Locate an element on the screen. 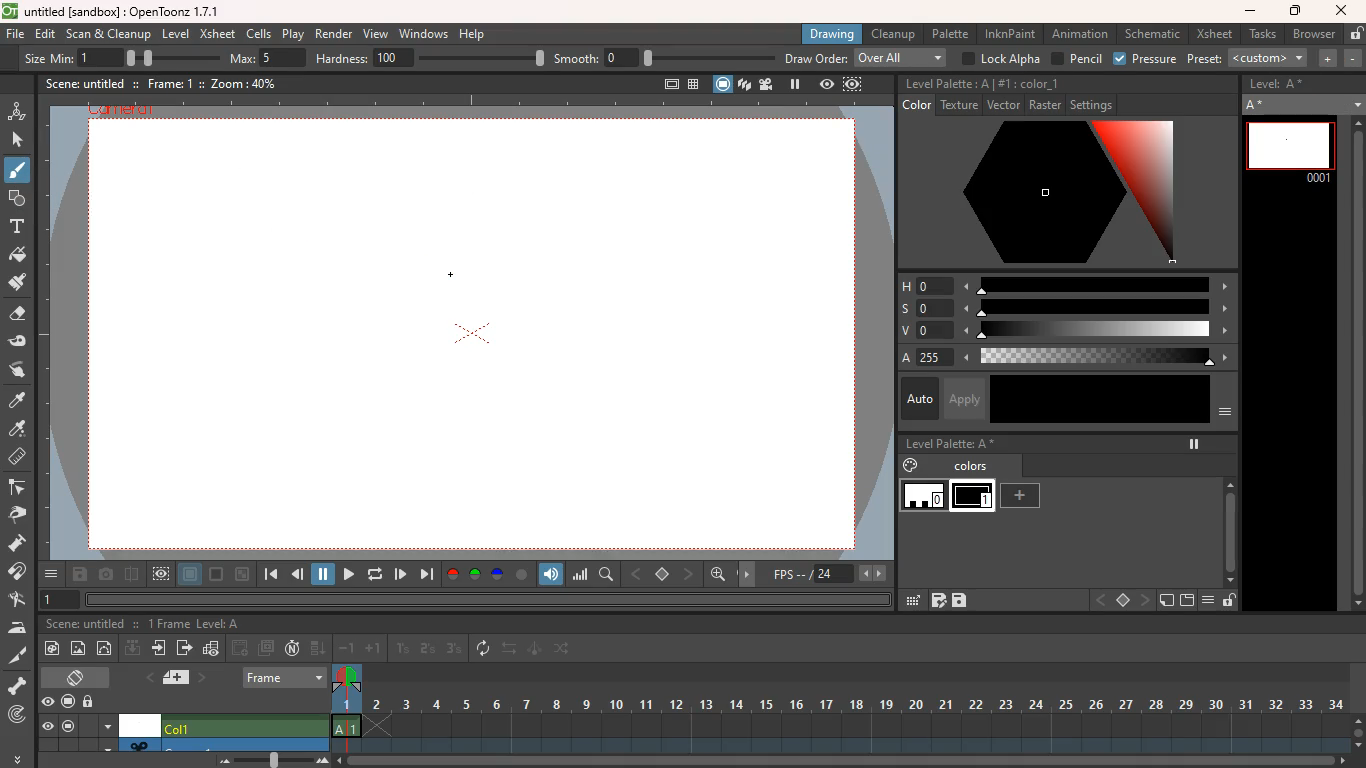  more is located at coordinates (1329, 59).